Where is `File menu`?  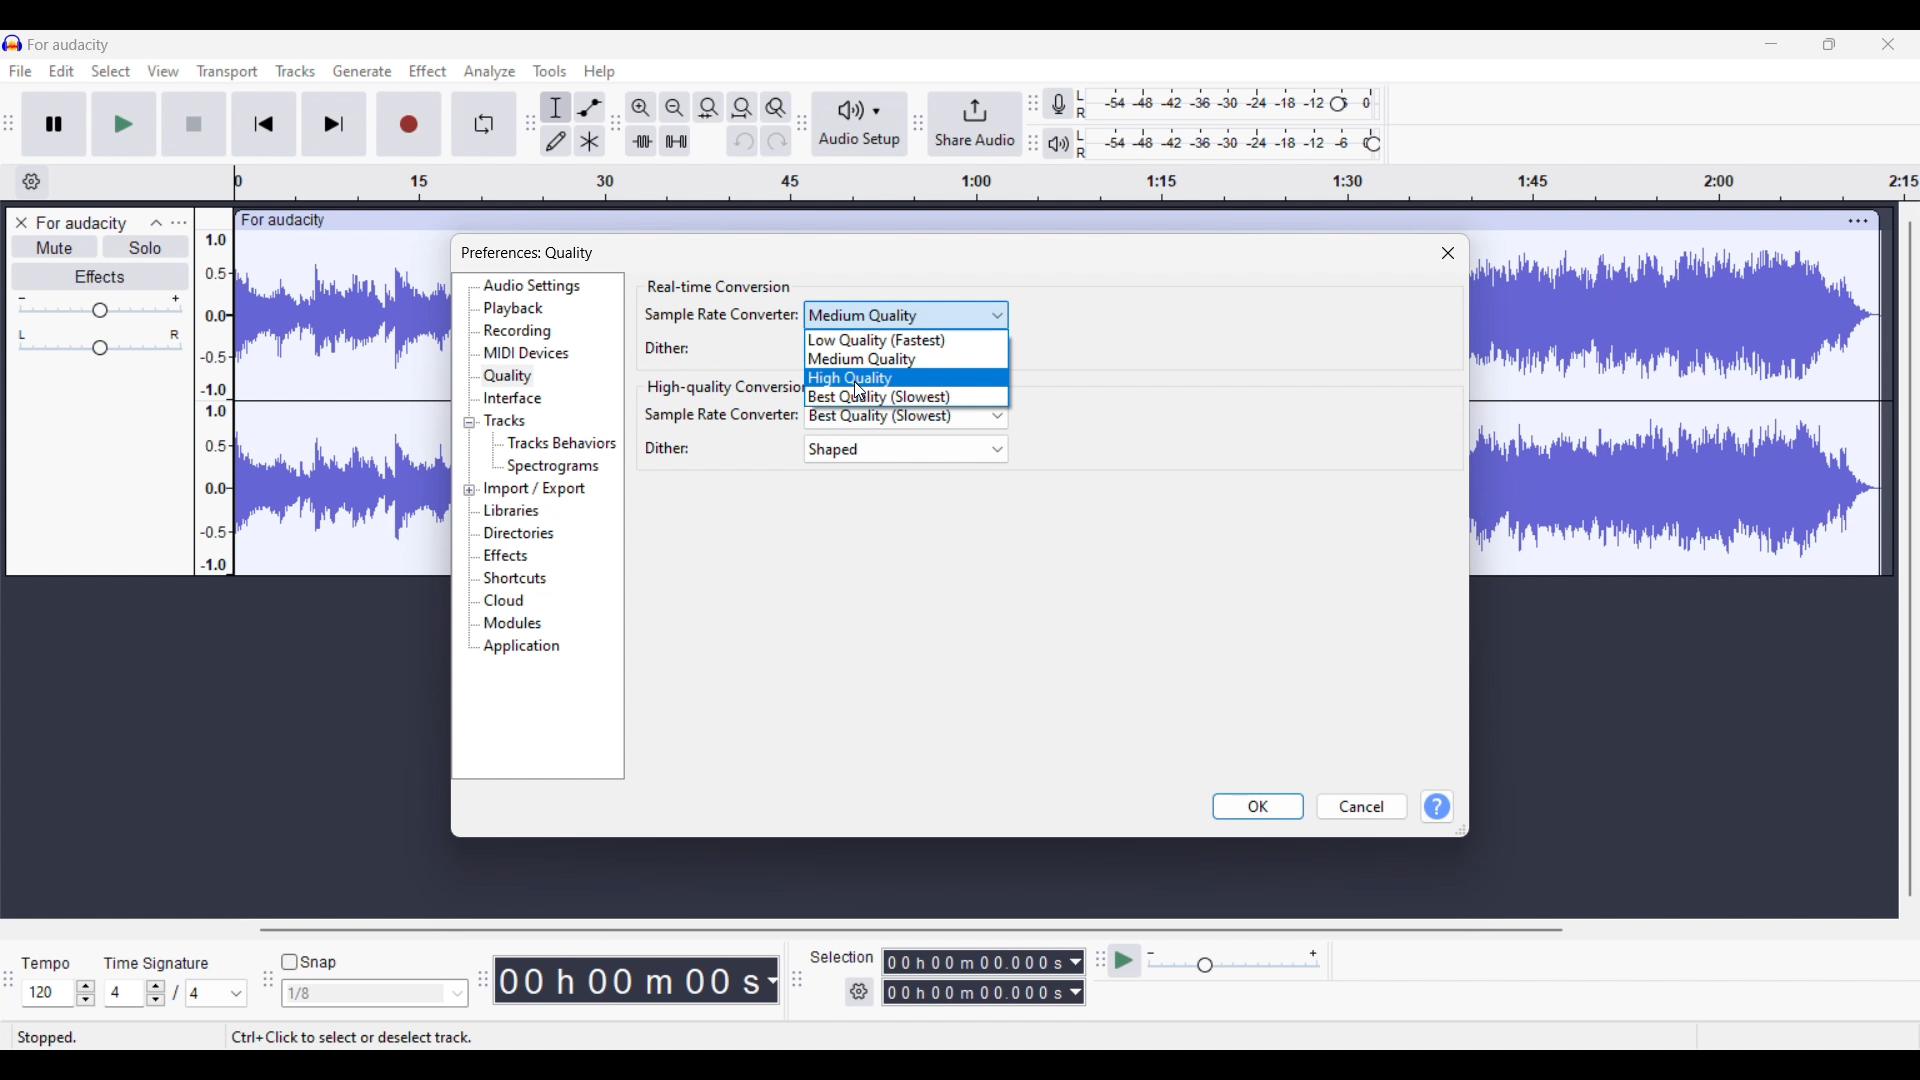
File menu is located at coordinates (21, 71).